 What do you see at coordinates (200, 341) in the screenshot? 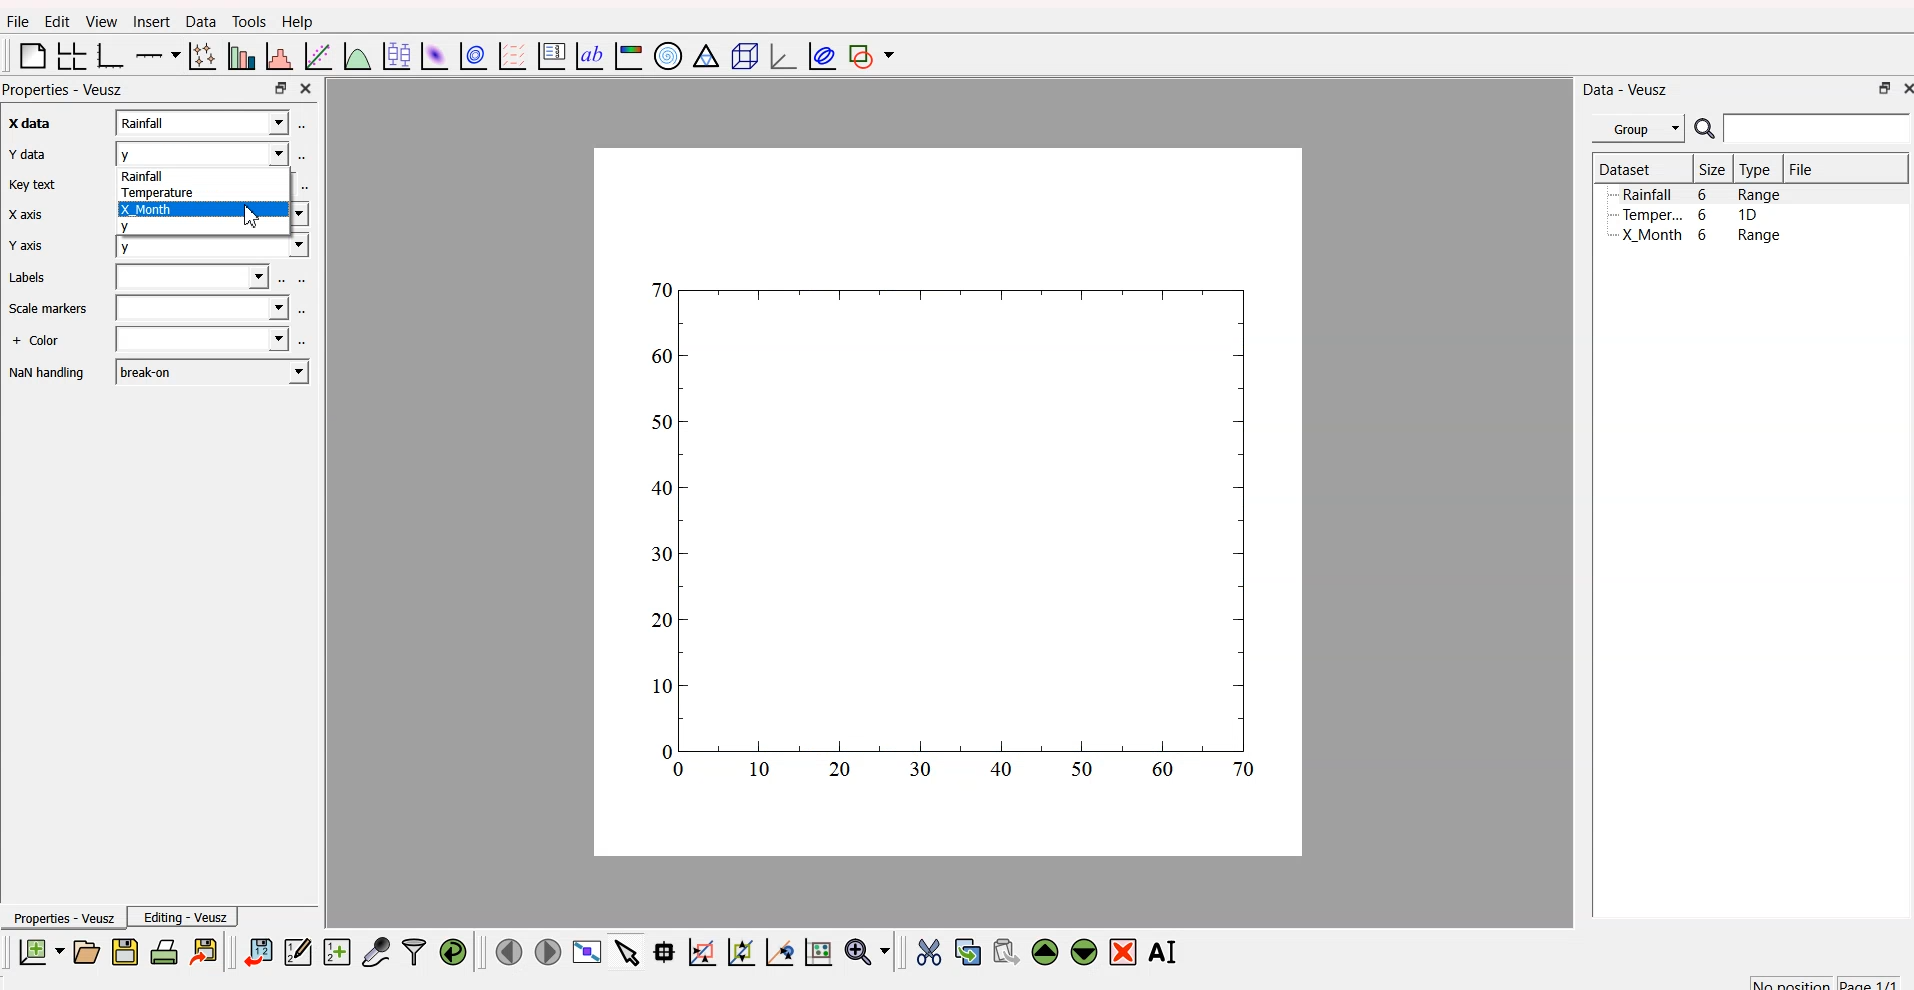
I see `field` at bounding box center [200, 341].